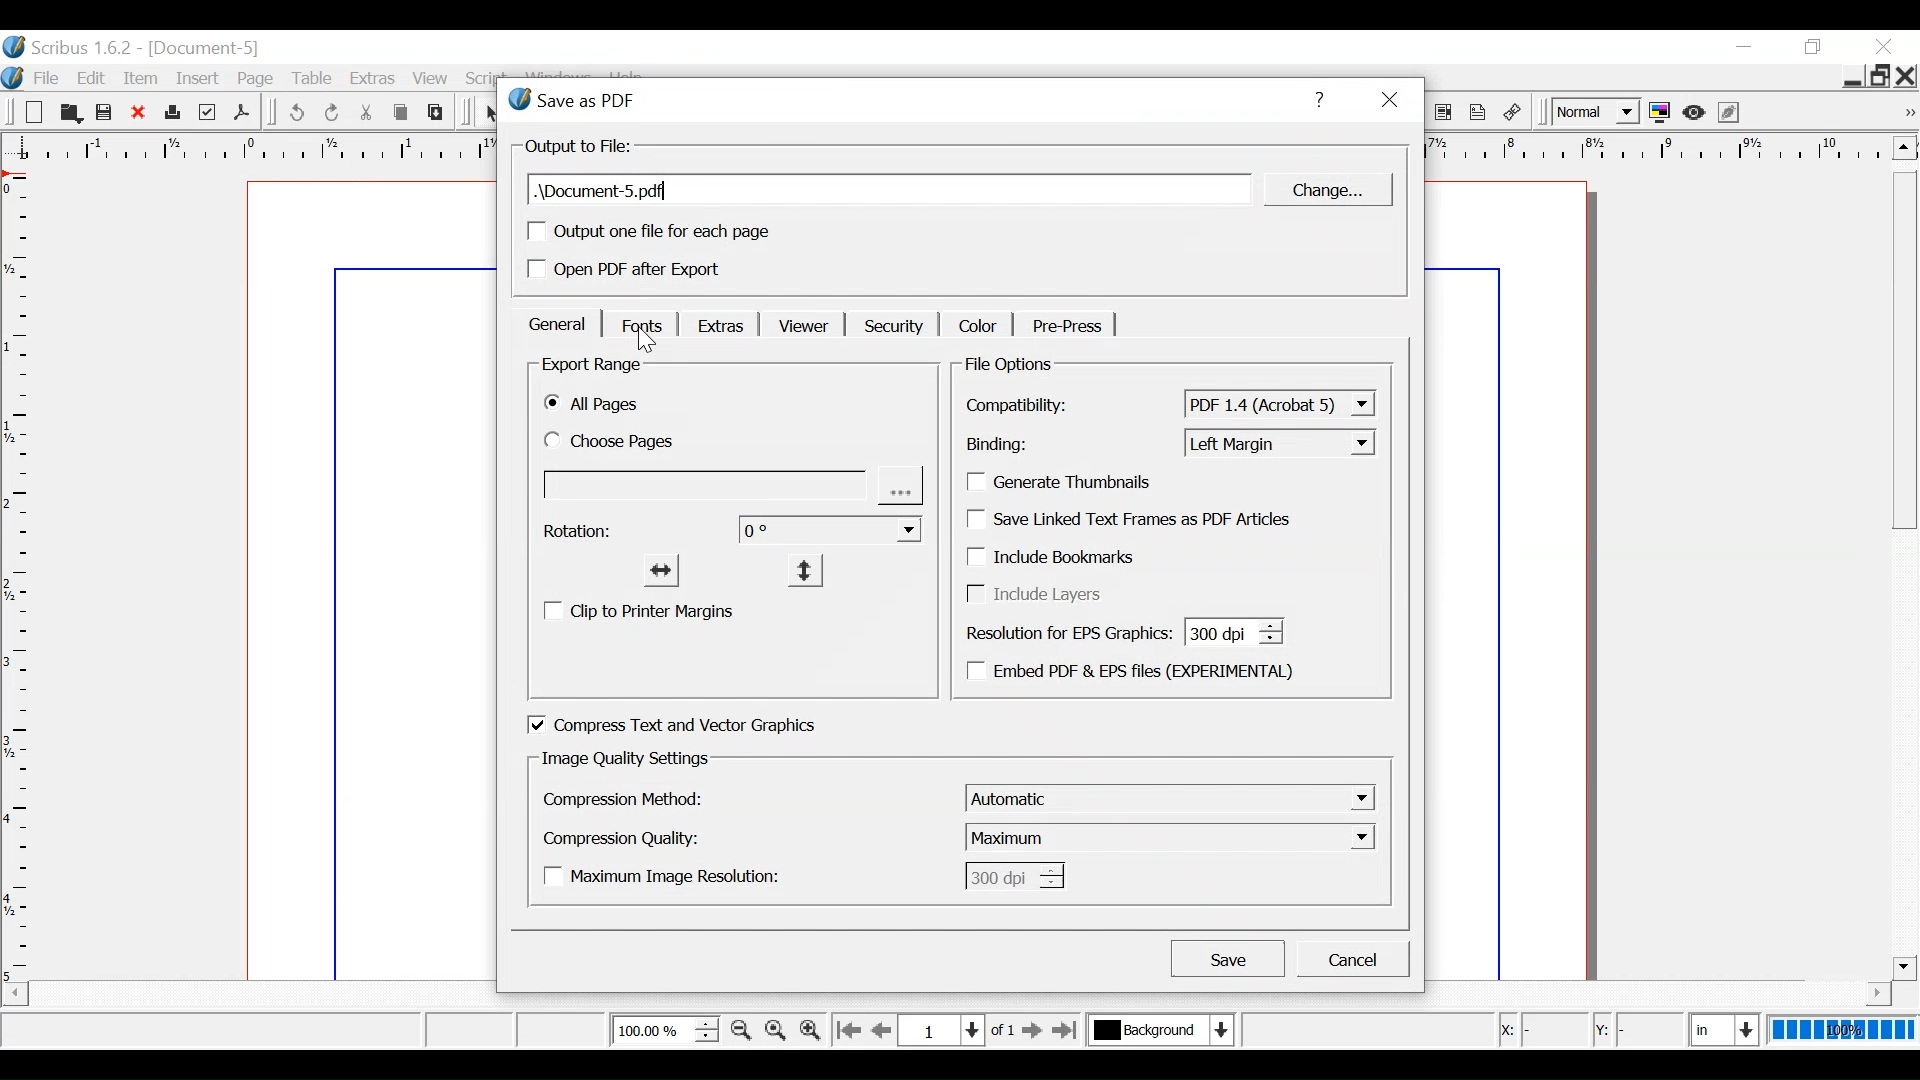 This screenshot has width=1920, height=1080. I want to click on (un)select All pages, so click(599, 405).